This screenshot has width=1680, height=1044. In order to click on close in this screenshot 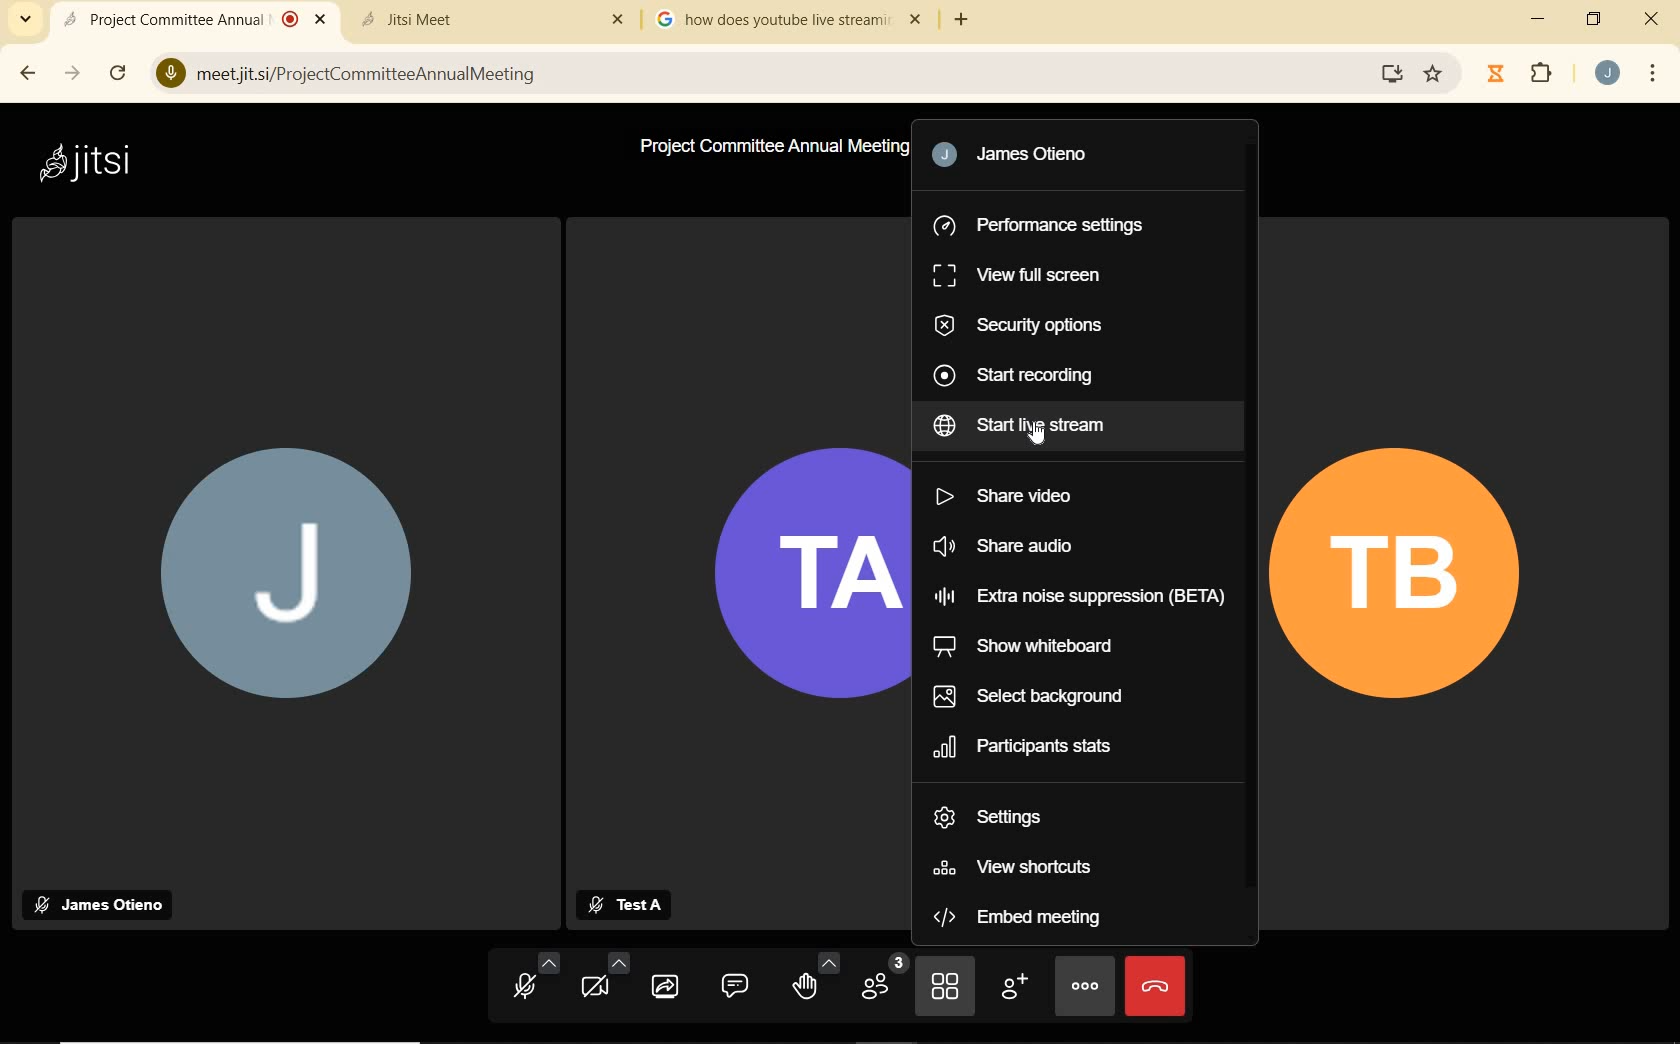, I will do `click(1654, 19)`.